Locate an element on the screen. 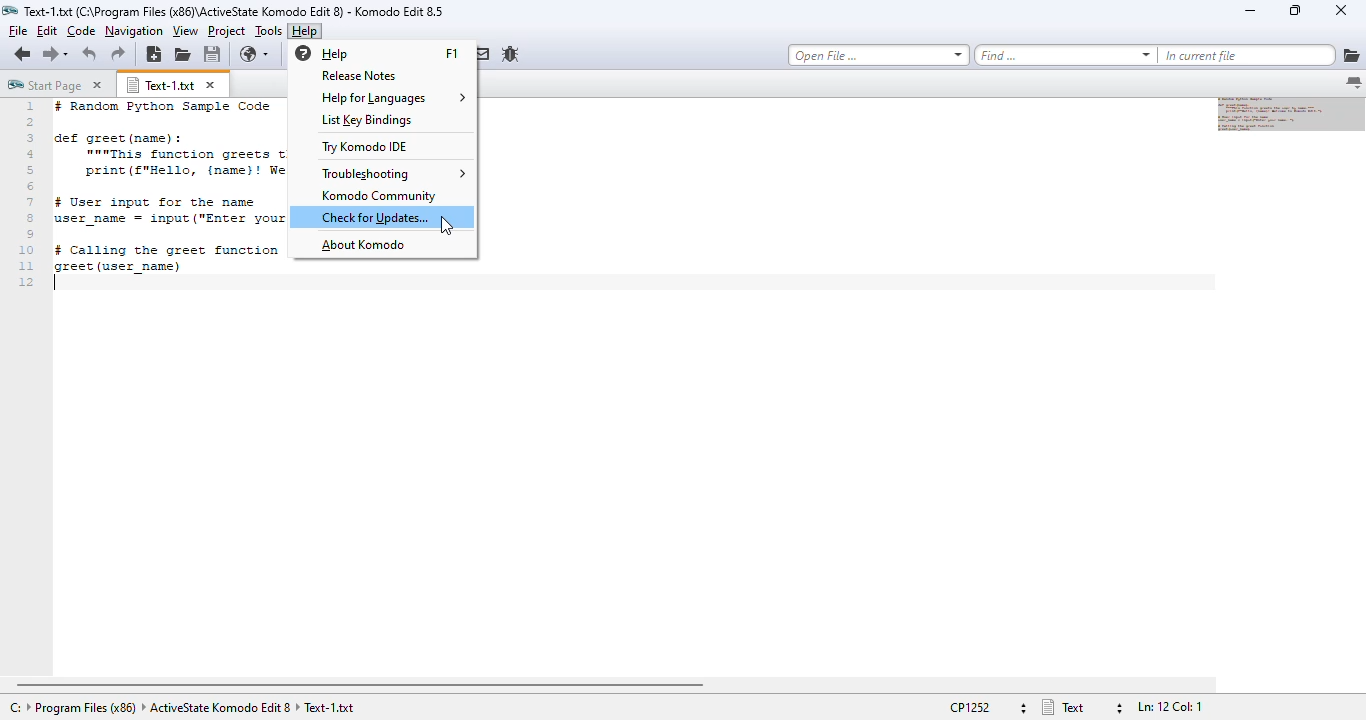  file type is located at coordinates (1081, 707).